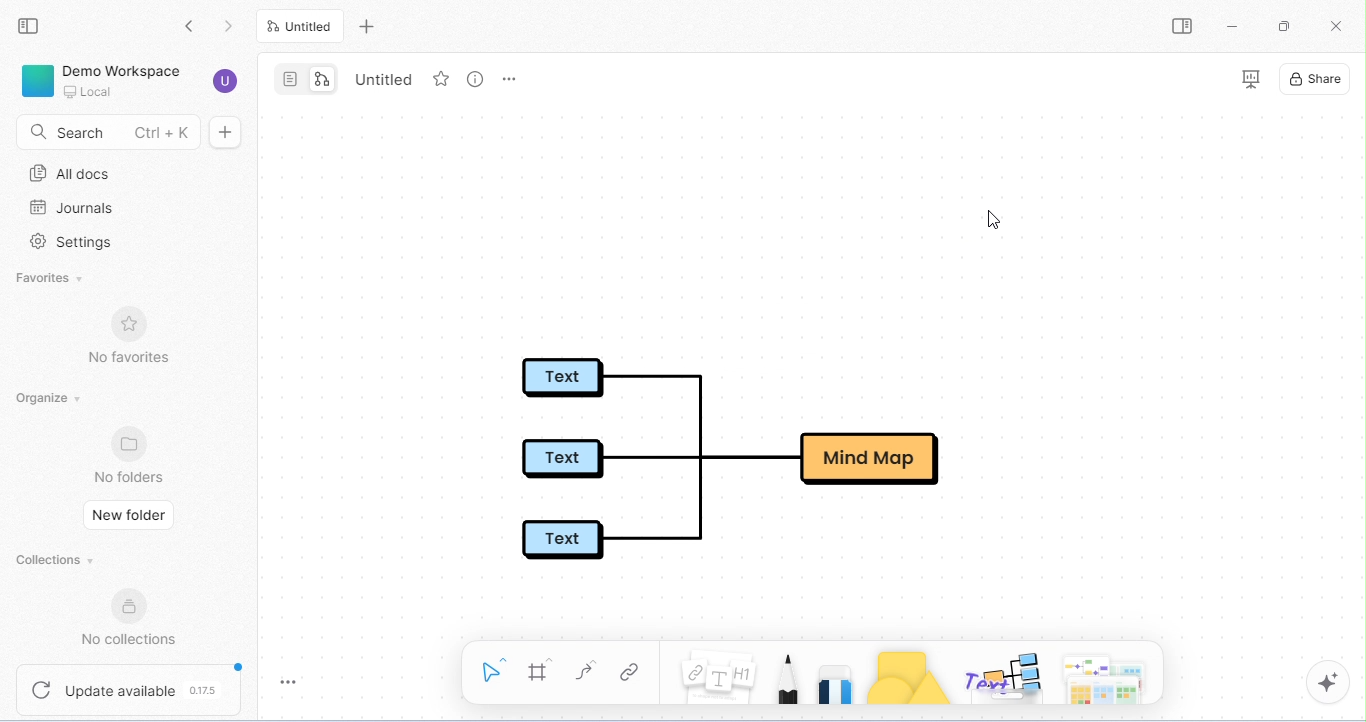 The image size is (1366, 722). I want to click on no collections, so click(130, 619).